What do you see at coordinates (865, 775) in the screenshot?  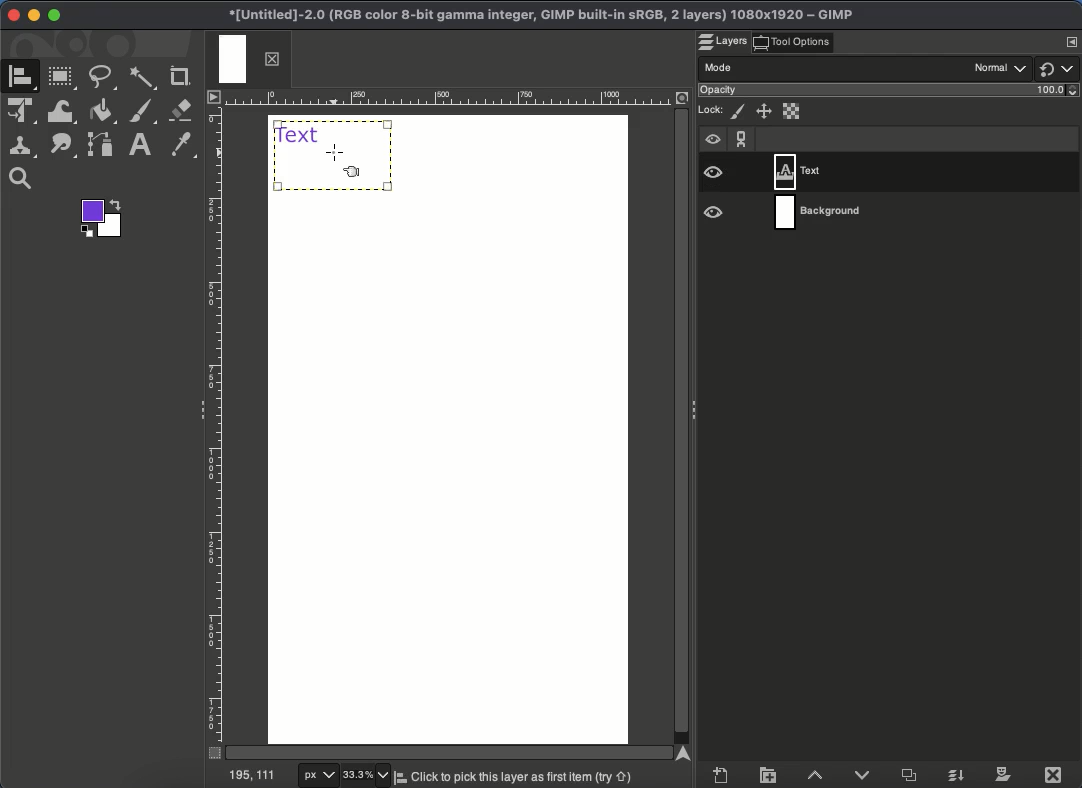 I see `Lower layer` at bounding box center [865, 775].